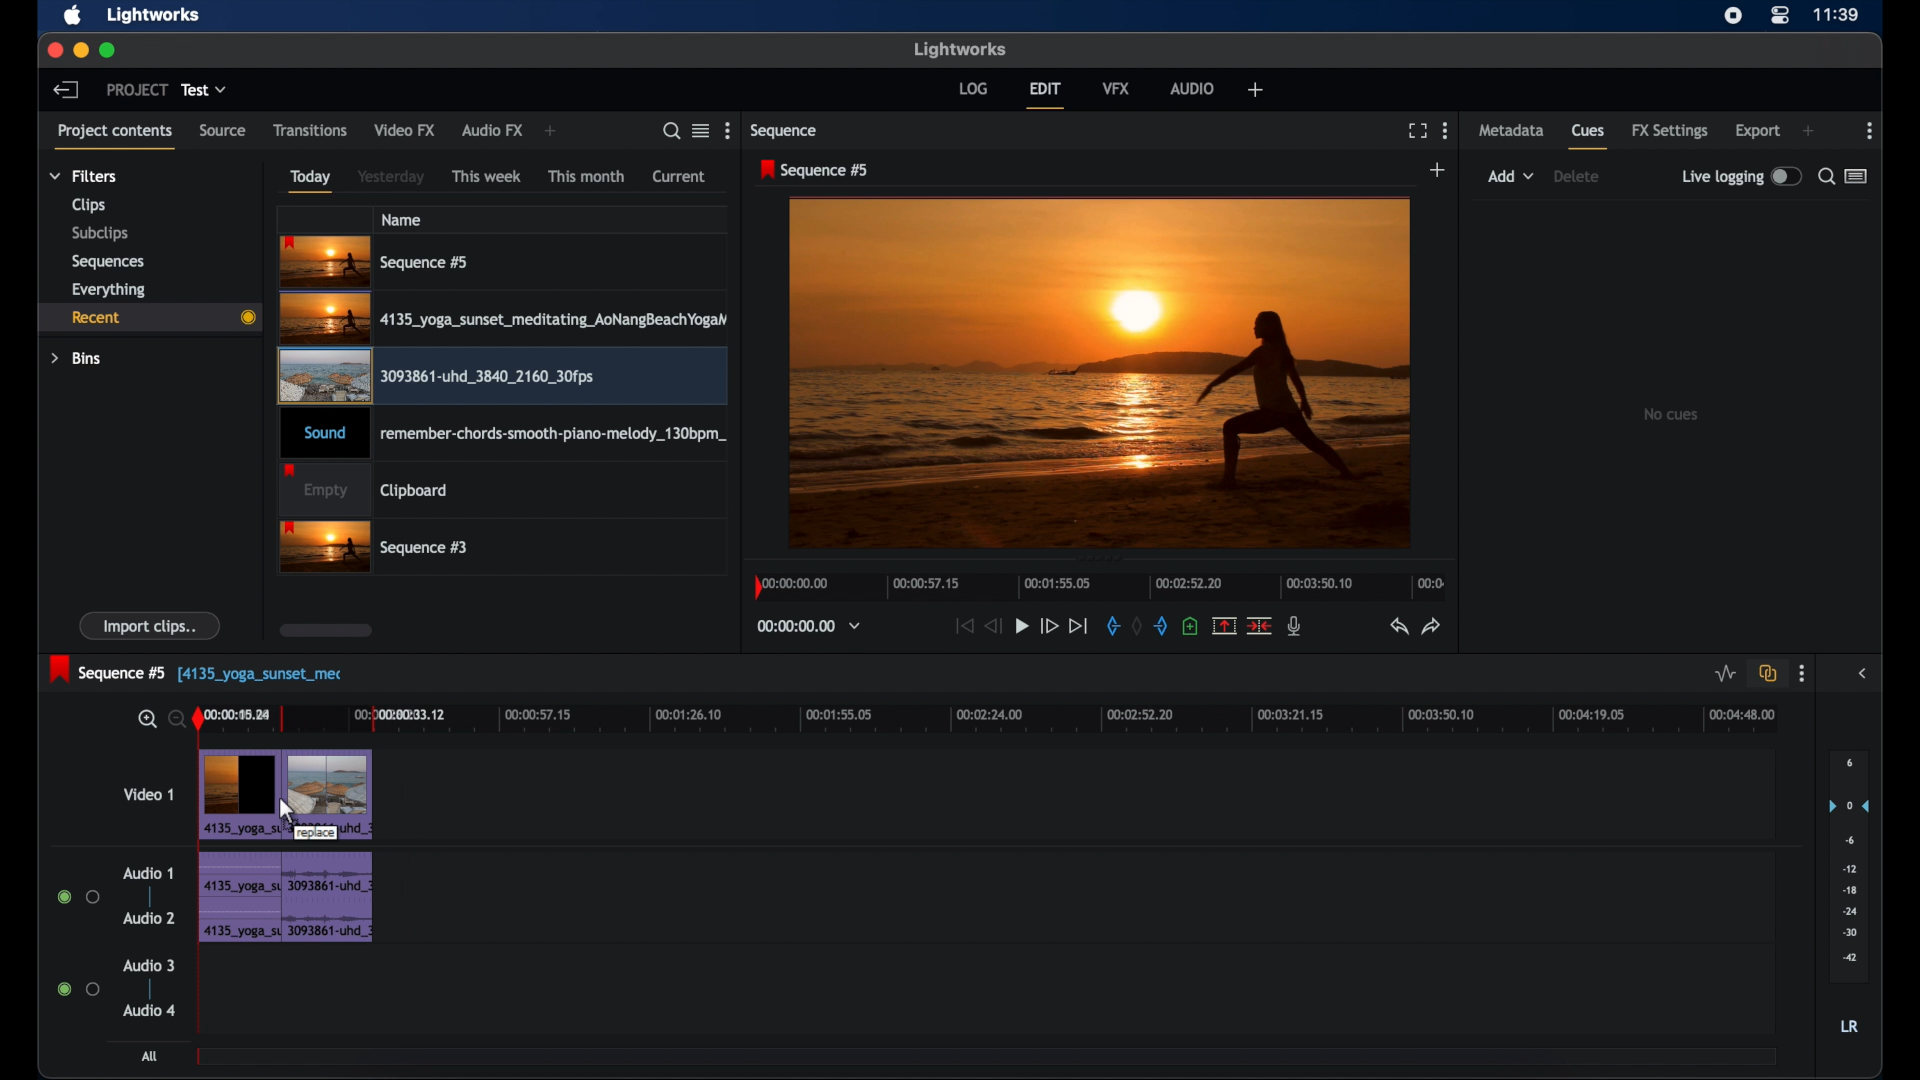 This screenshot has height=1080, width=1920. Describe the element at coordinates (108, 50) in the screenshot. I see `maximize` at that location.